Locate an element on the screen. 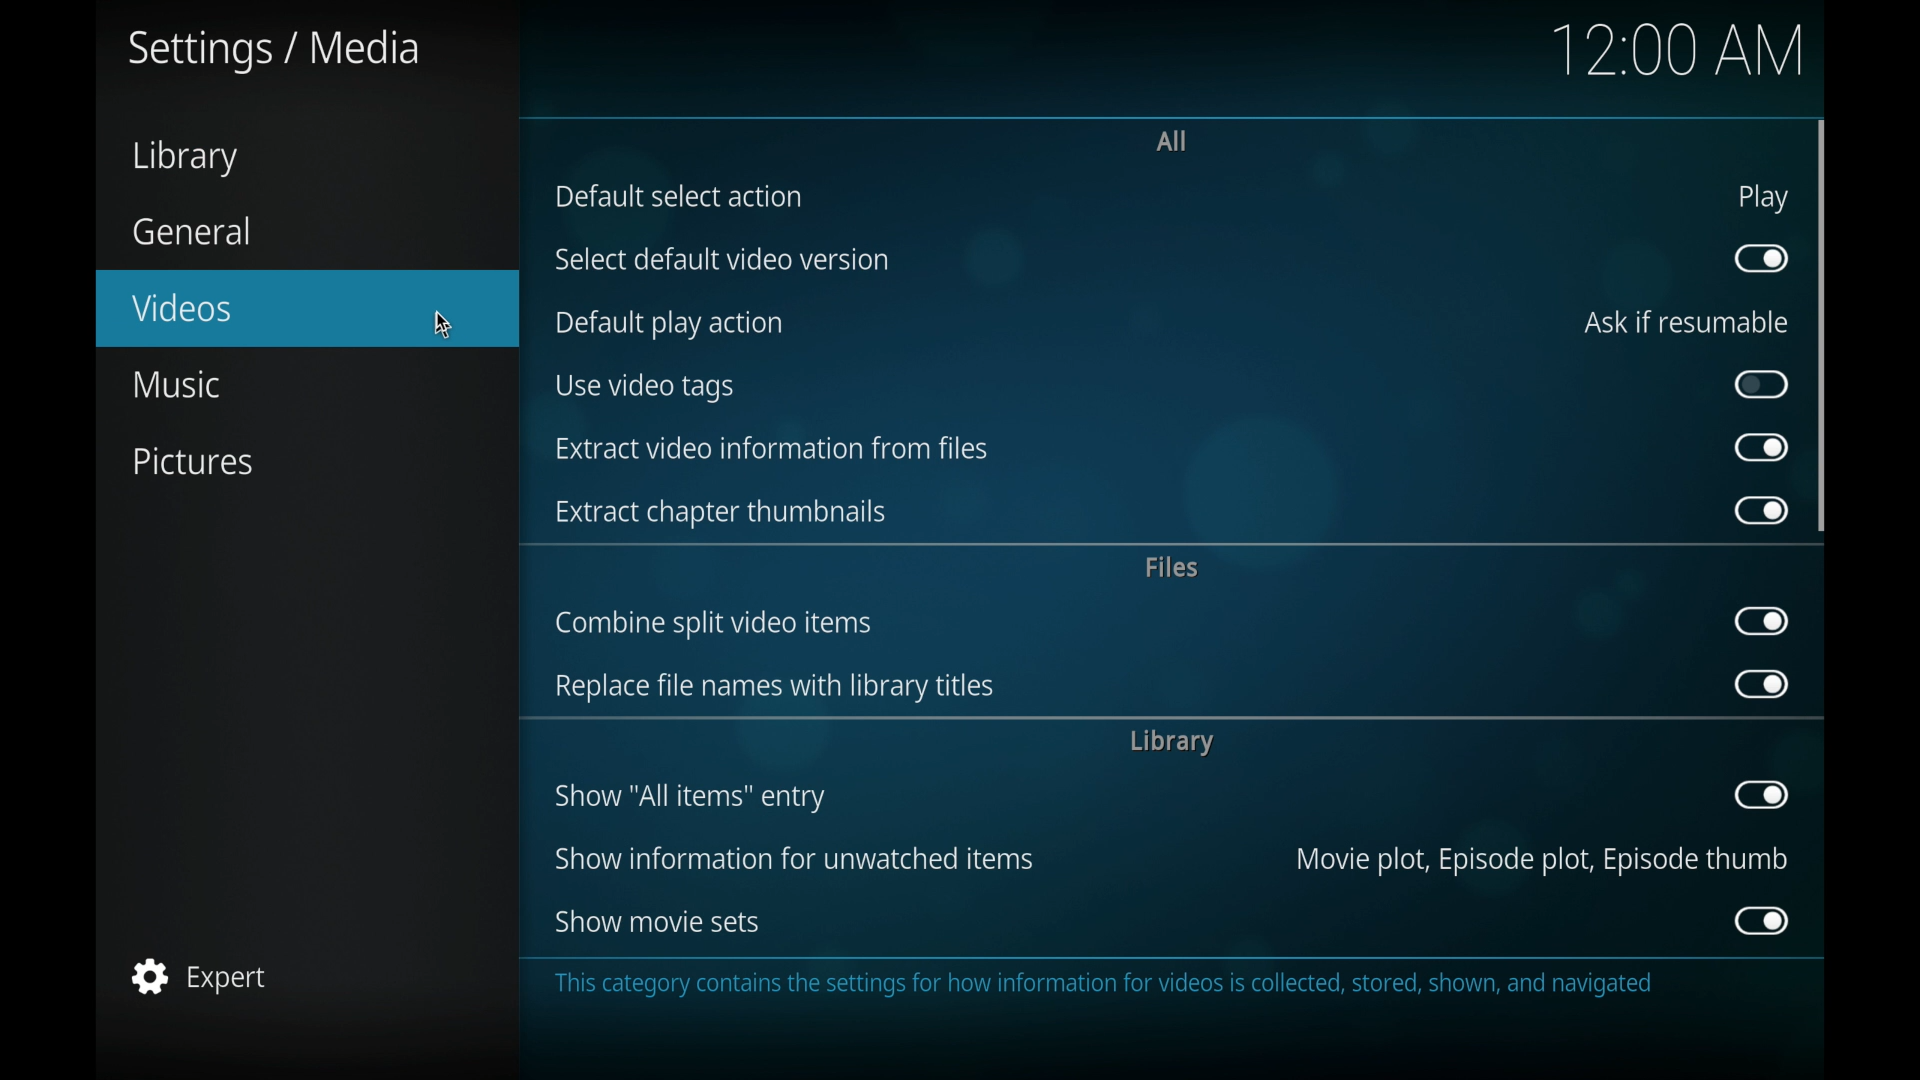  toggle button is located at coordinates (1762, 920).